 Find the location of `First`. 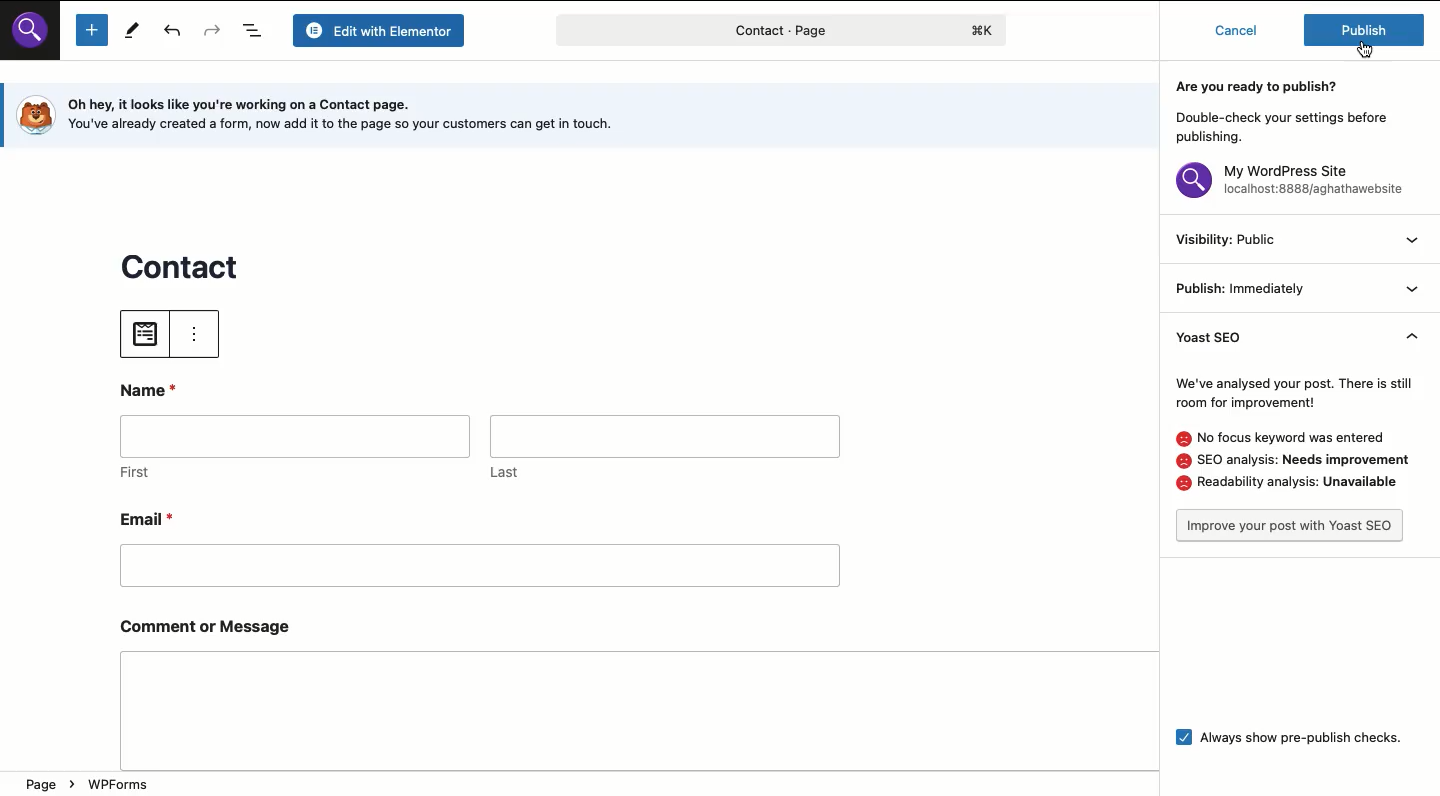

First is located at coordinates (296, 450).